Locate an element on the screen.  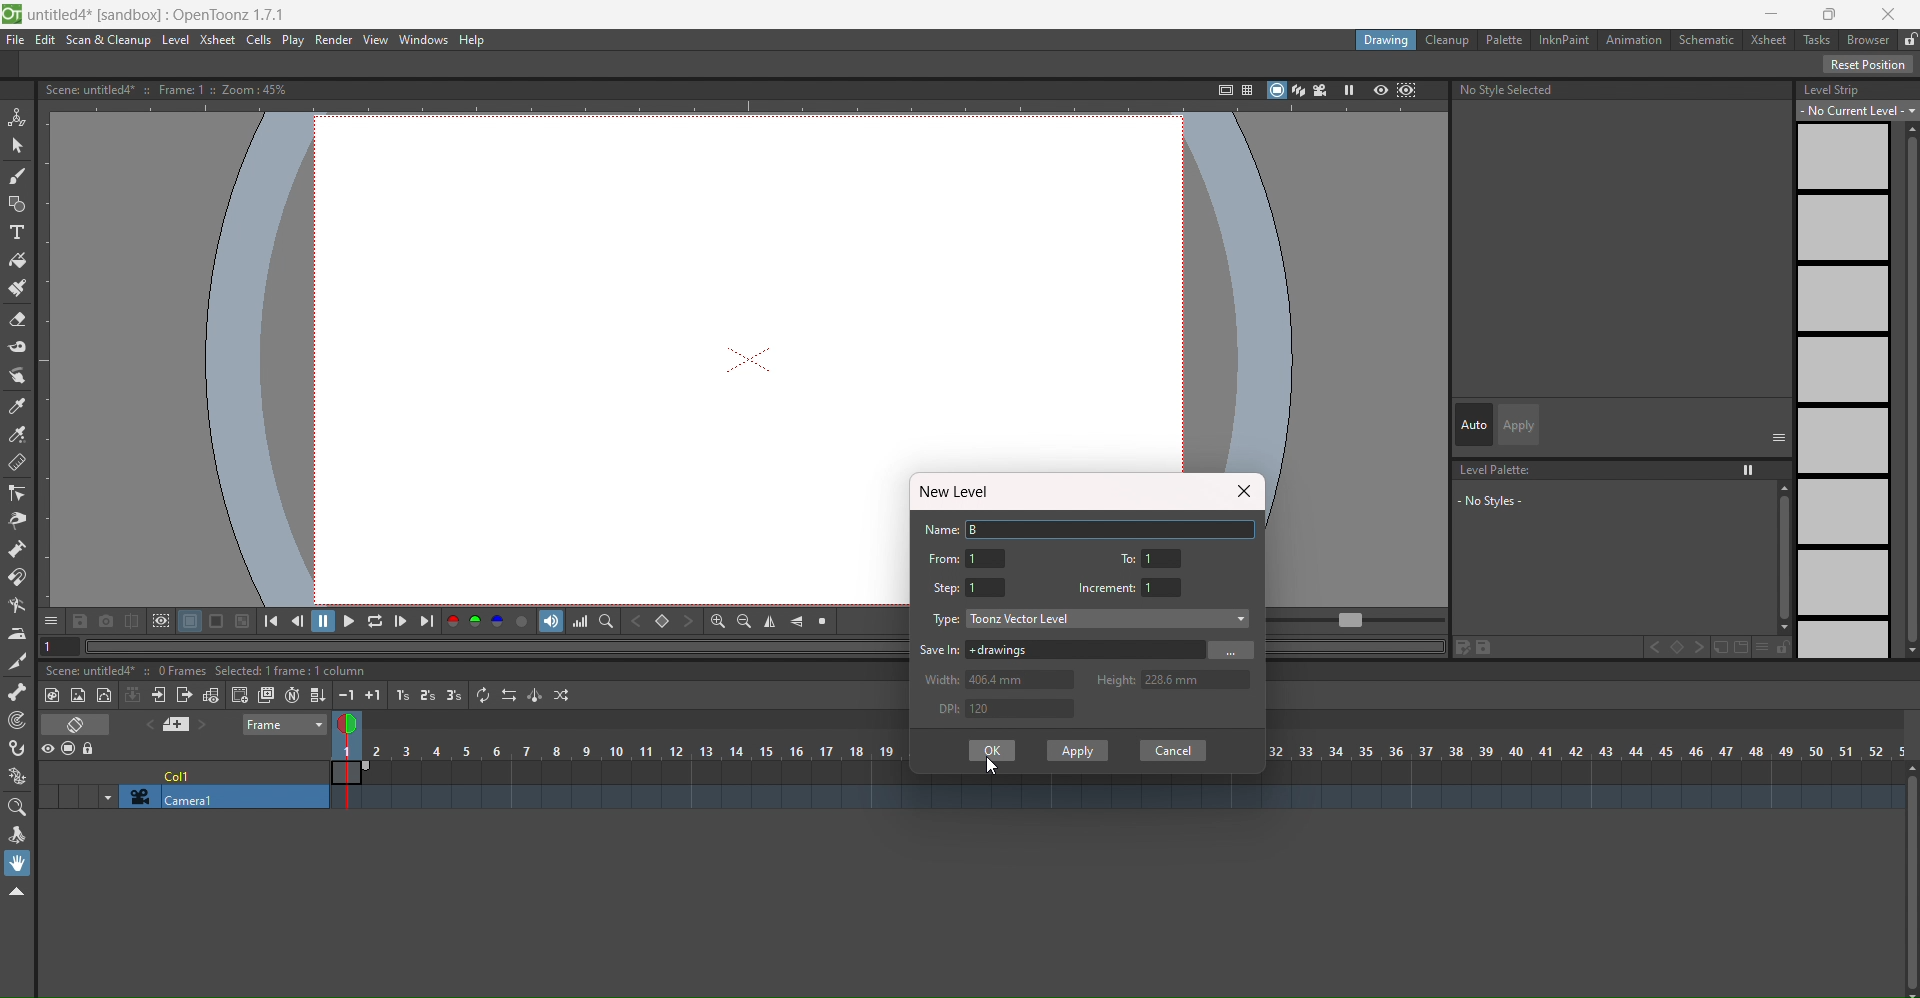
inknpaint is located at coordinates (1562, 40).